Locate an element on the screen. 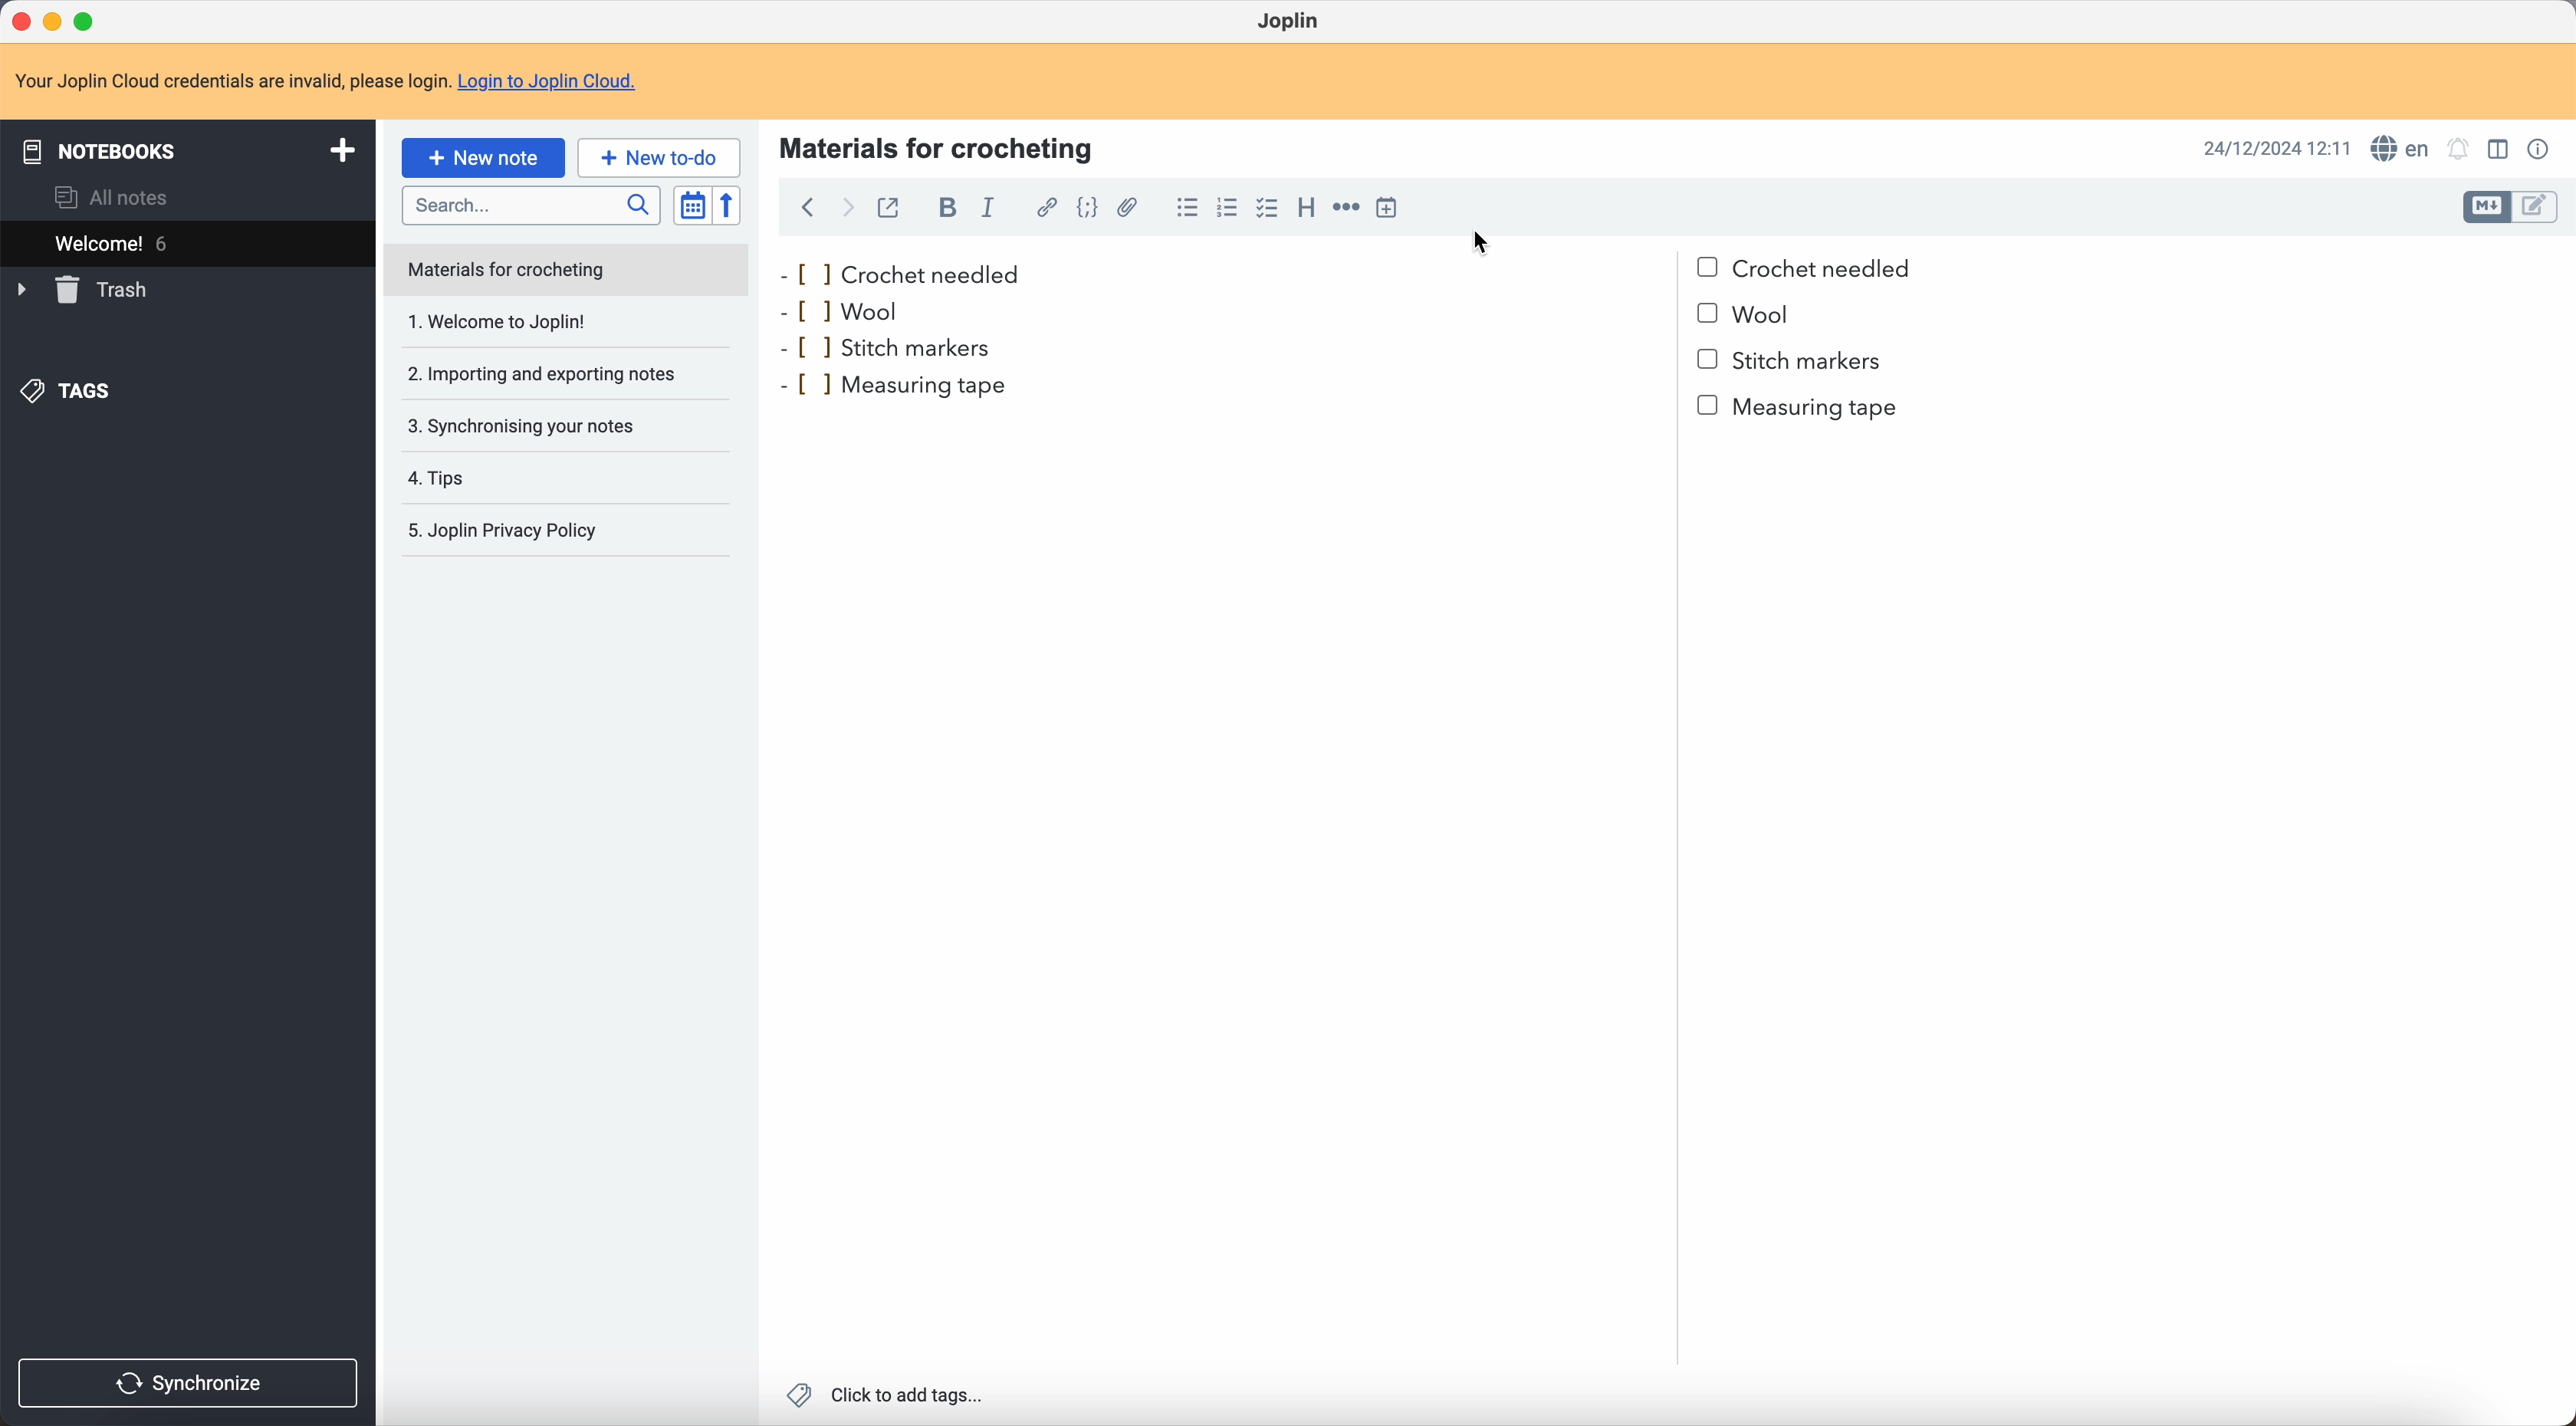 The height and width of the screenshot is (1426, 2576). toggle sort order field is located at coordinates (691, 206).